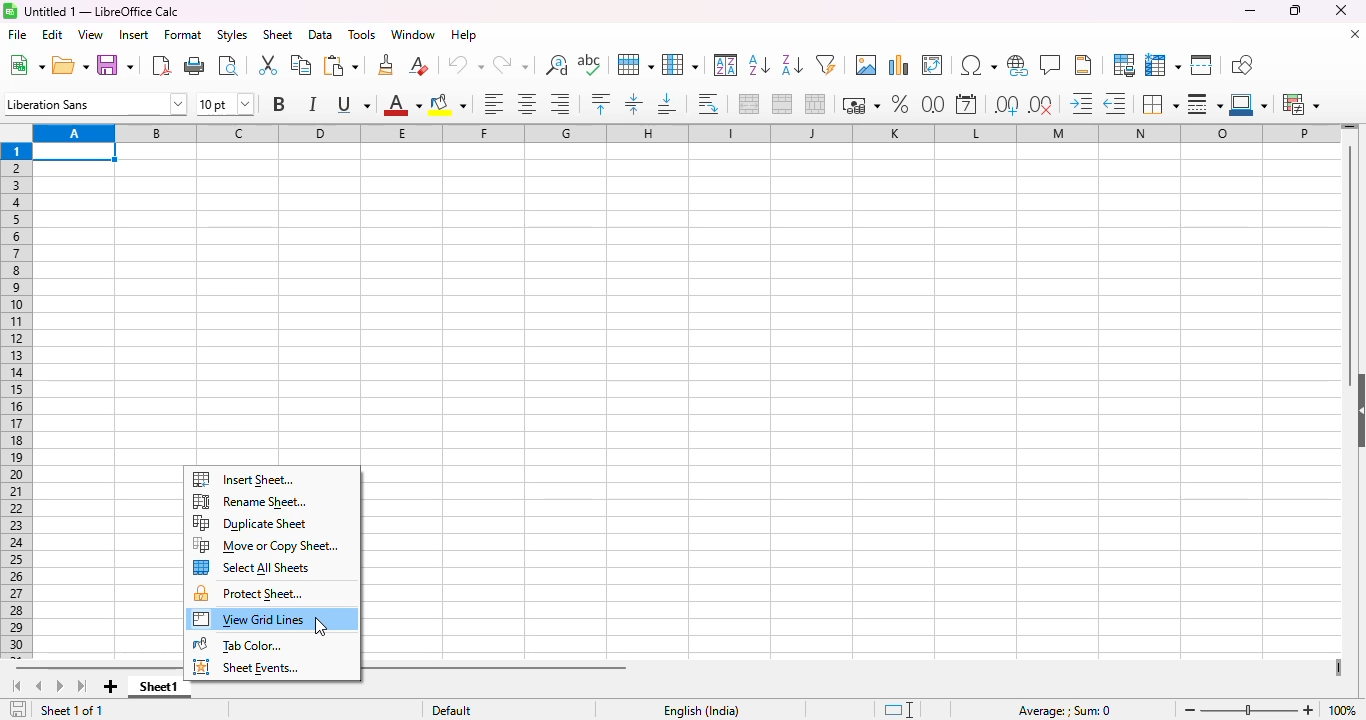  Describe the element at coordinates (1242, 65) in the screenshot. I see `show draw functions` at that location.